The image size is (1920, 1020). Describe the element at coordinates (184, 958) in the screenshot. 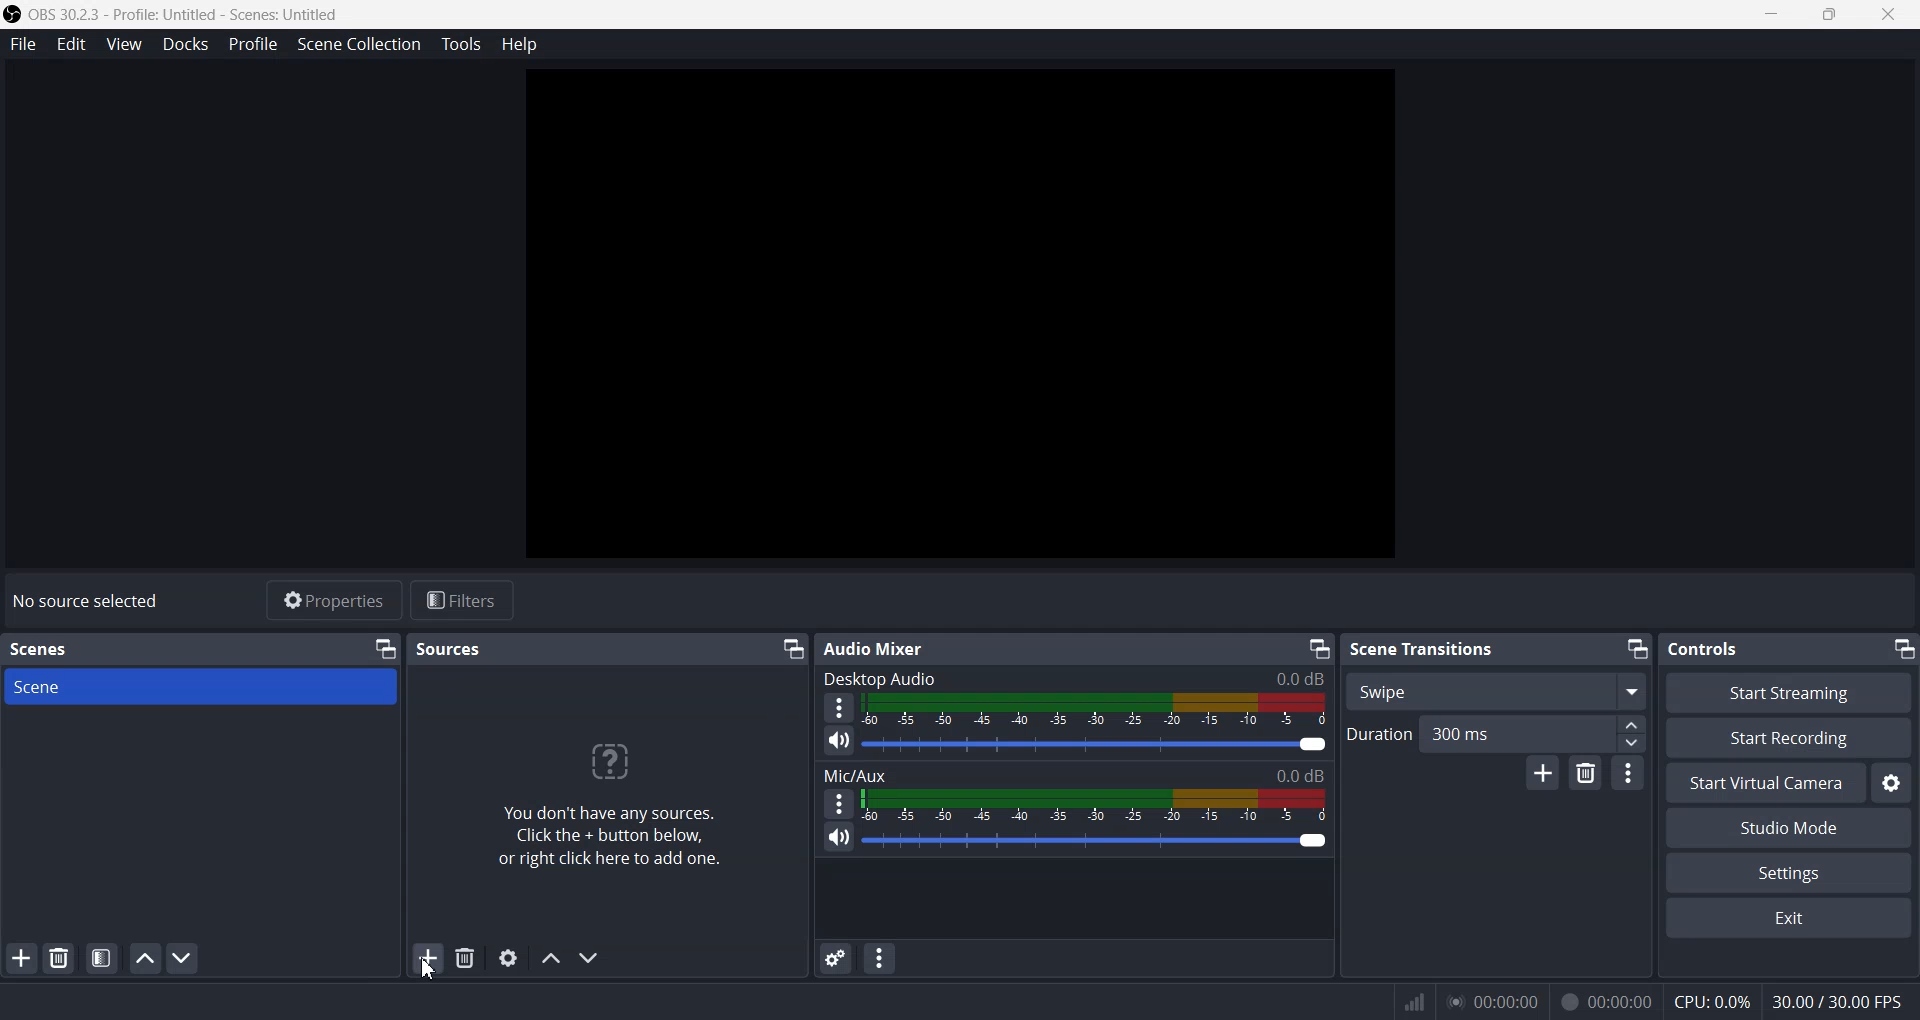

I see `Move Scene Down` at that location.